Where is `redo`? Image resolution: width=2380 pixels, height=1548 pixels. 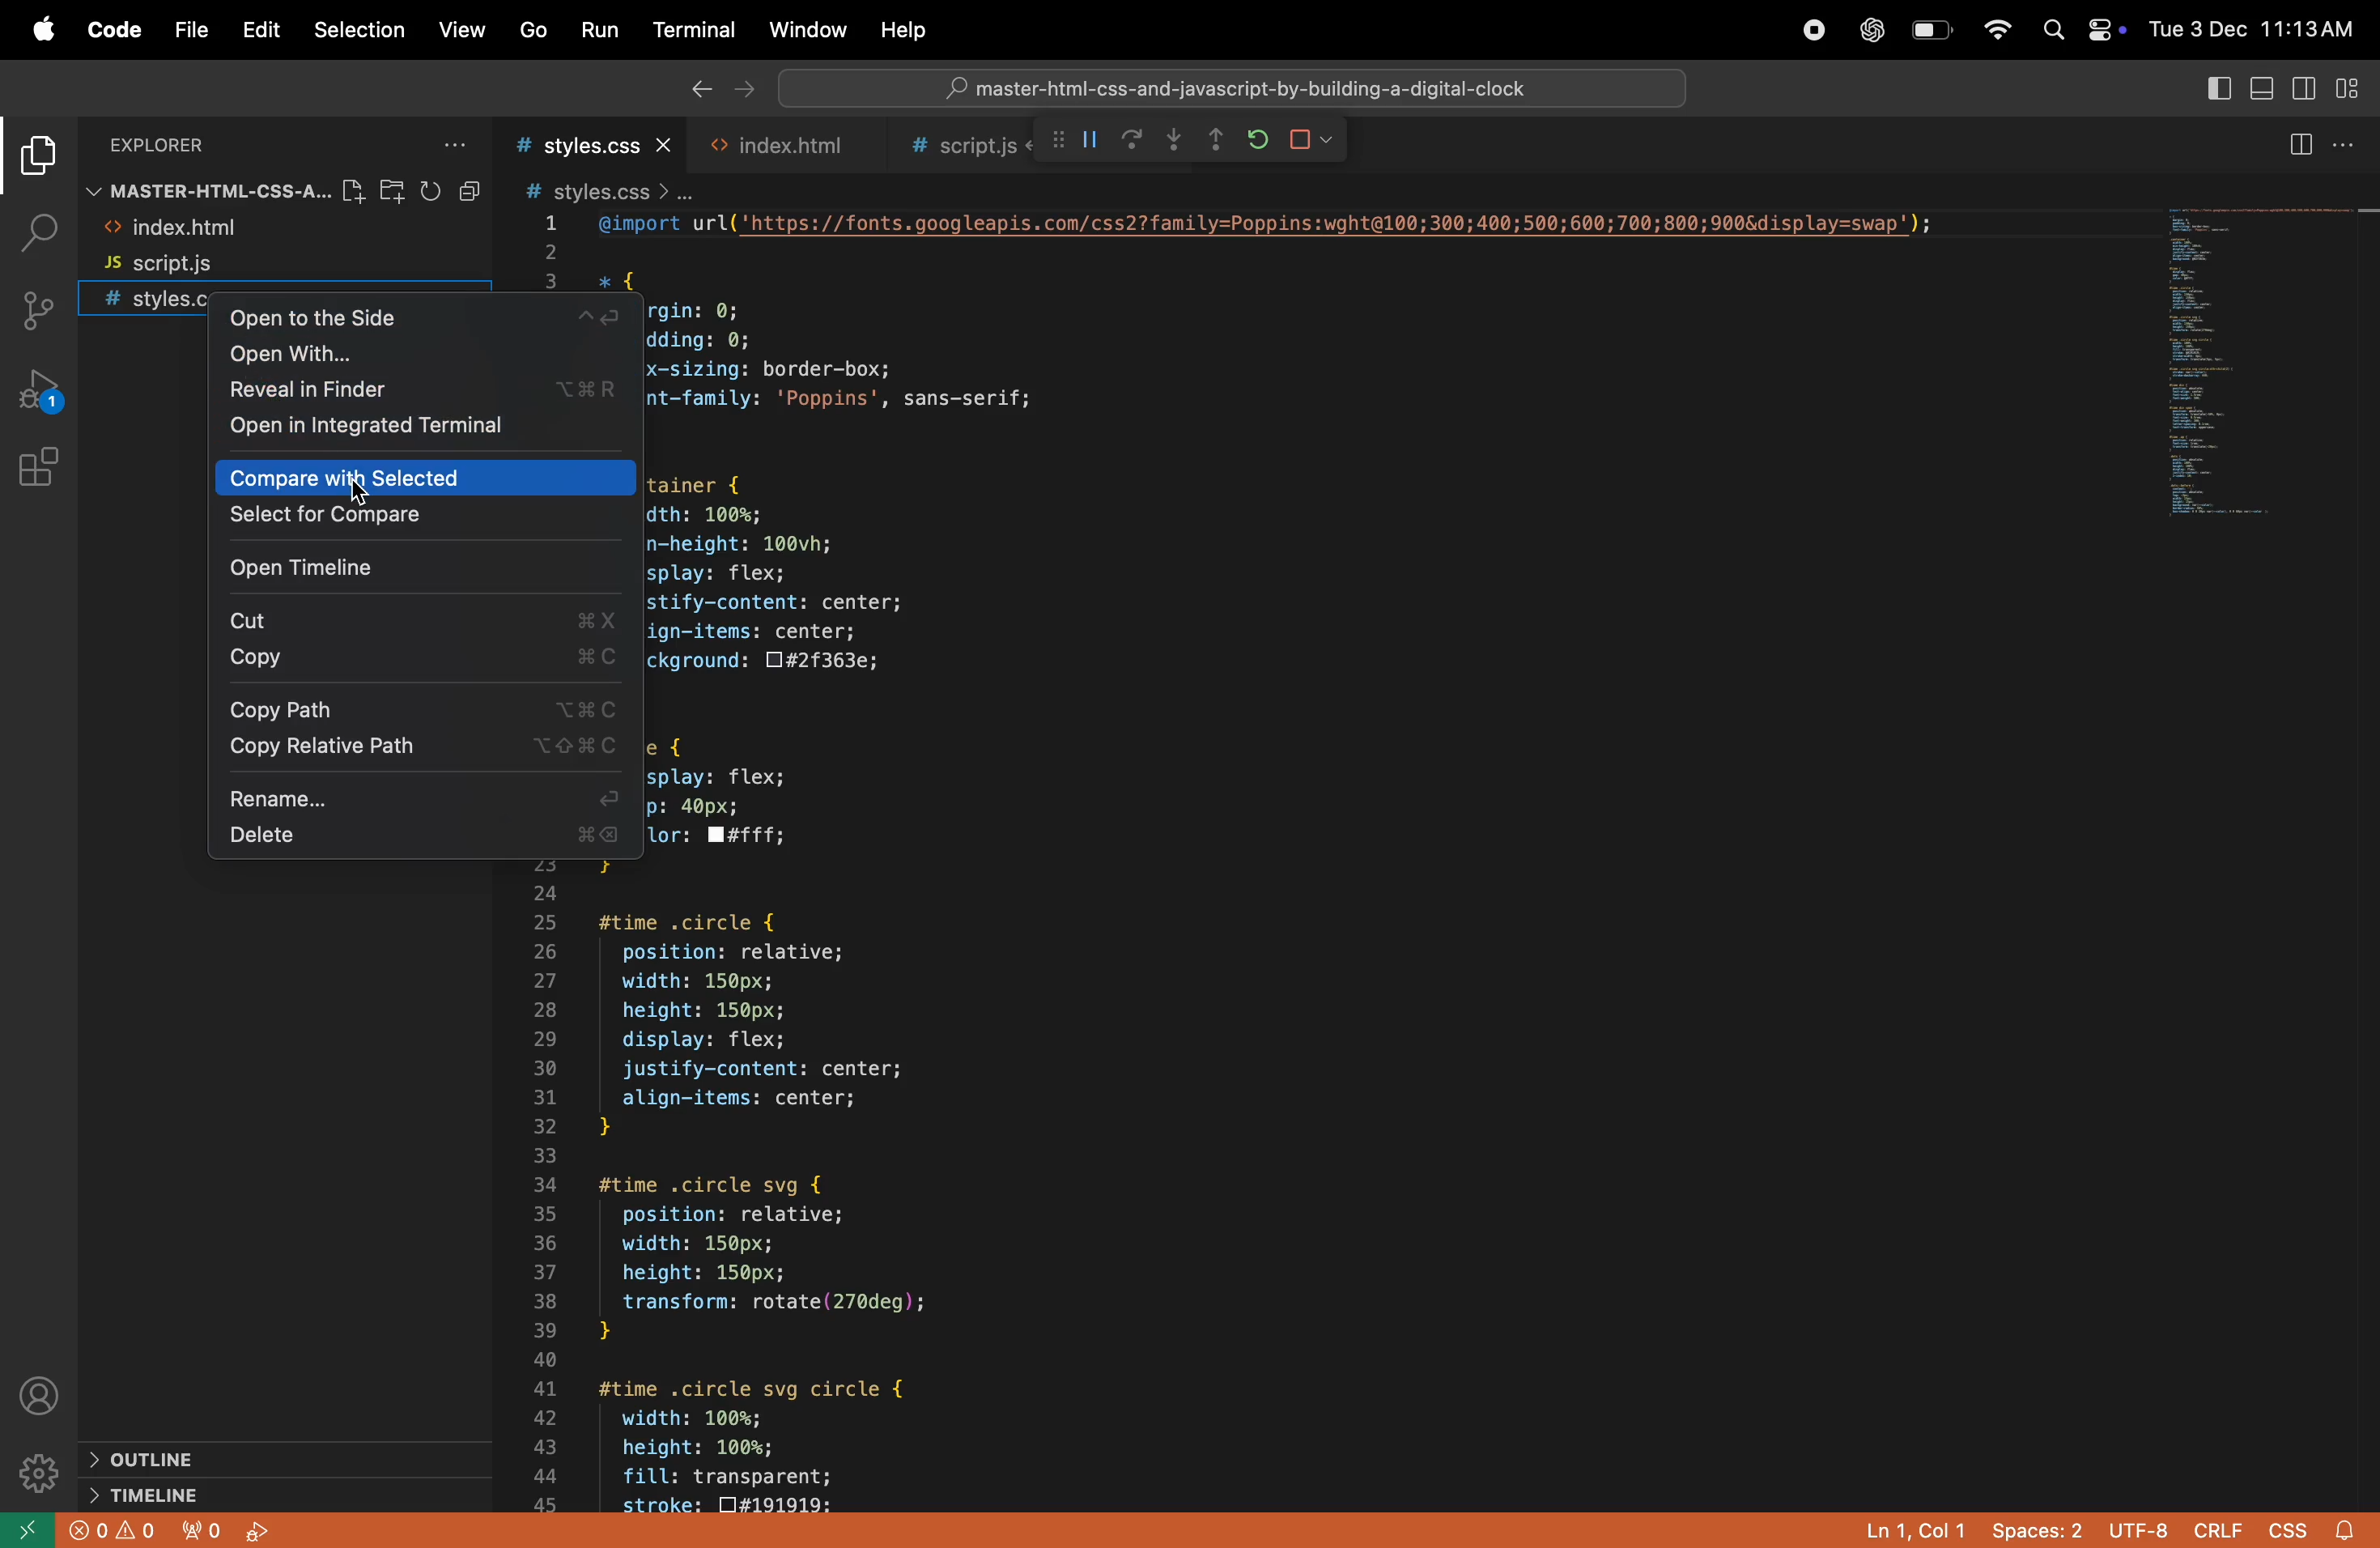 redo is located at coordinates (1131, 143).